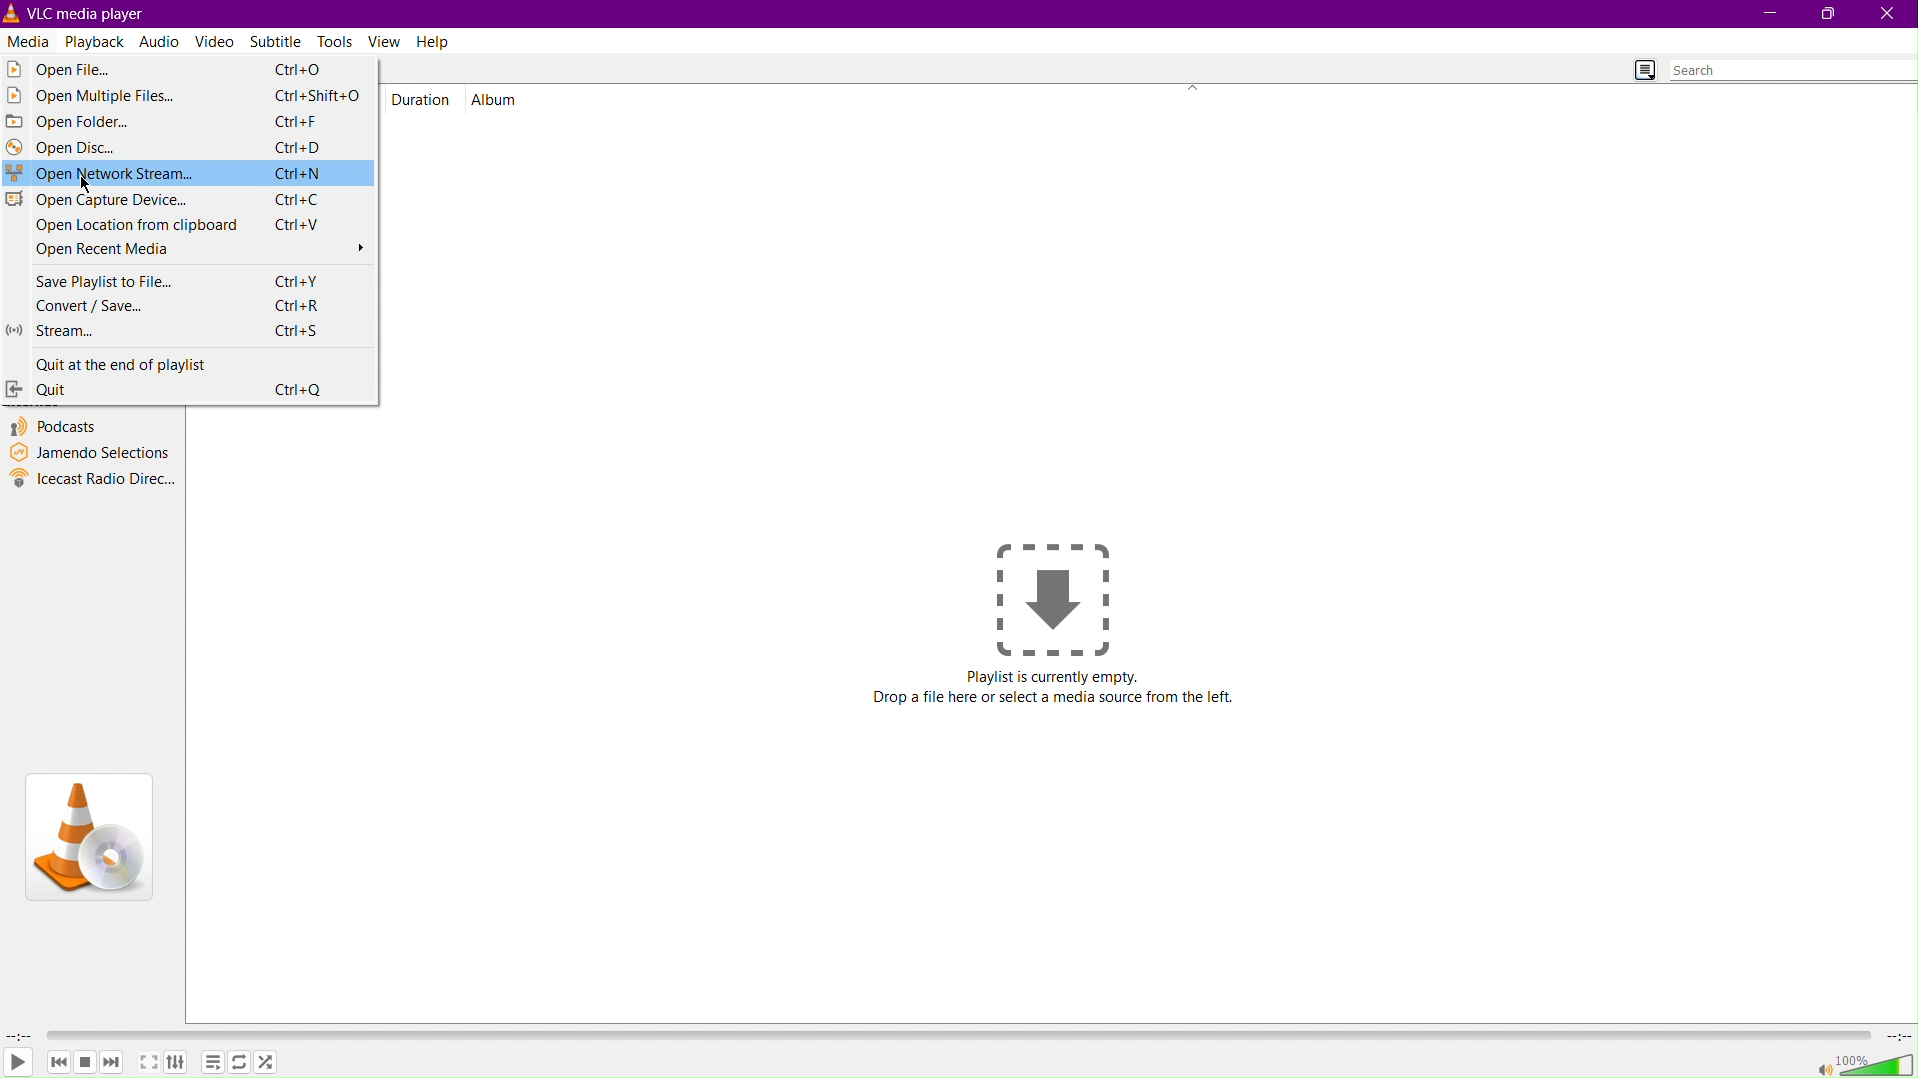  Describe the element at coordinates (1642, 68) in the screenshot. I see `Change playlist view` at that location.